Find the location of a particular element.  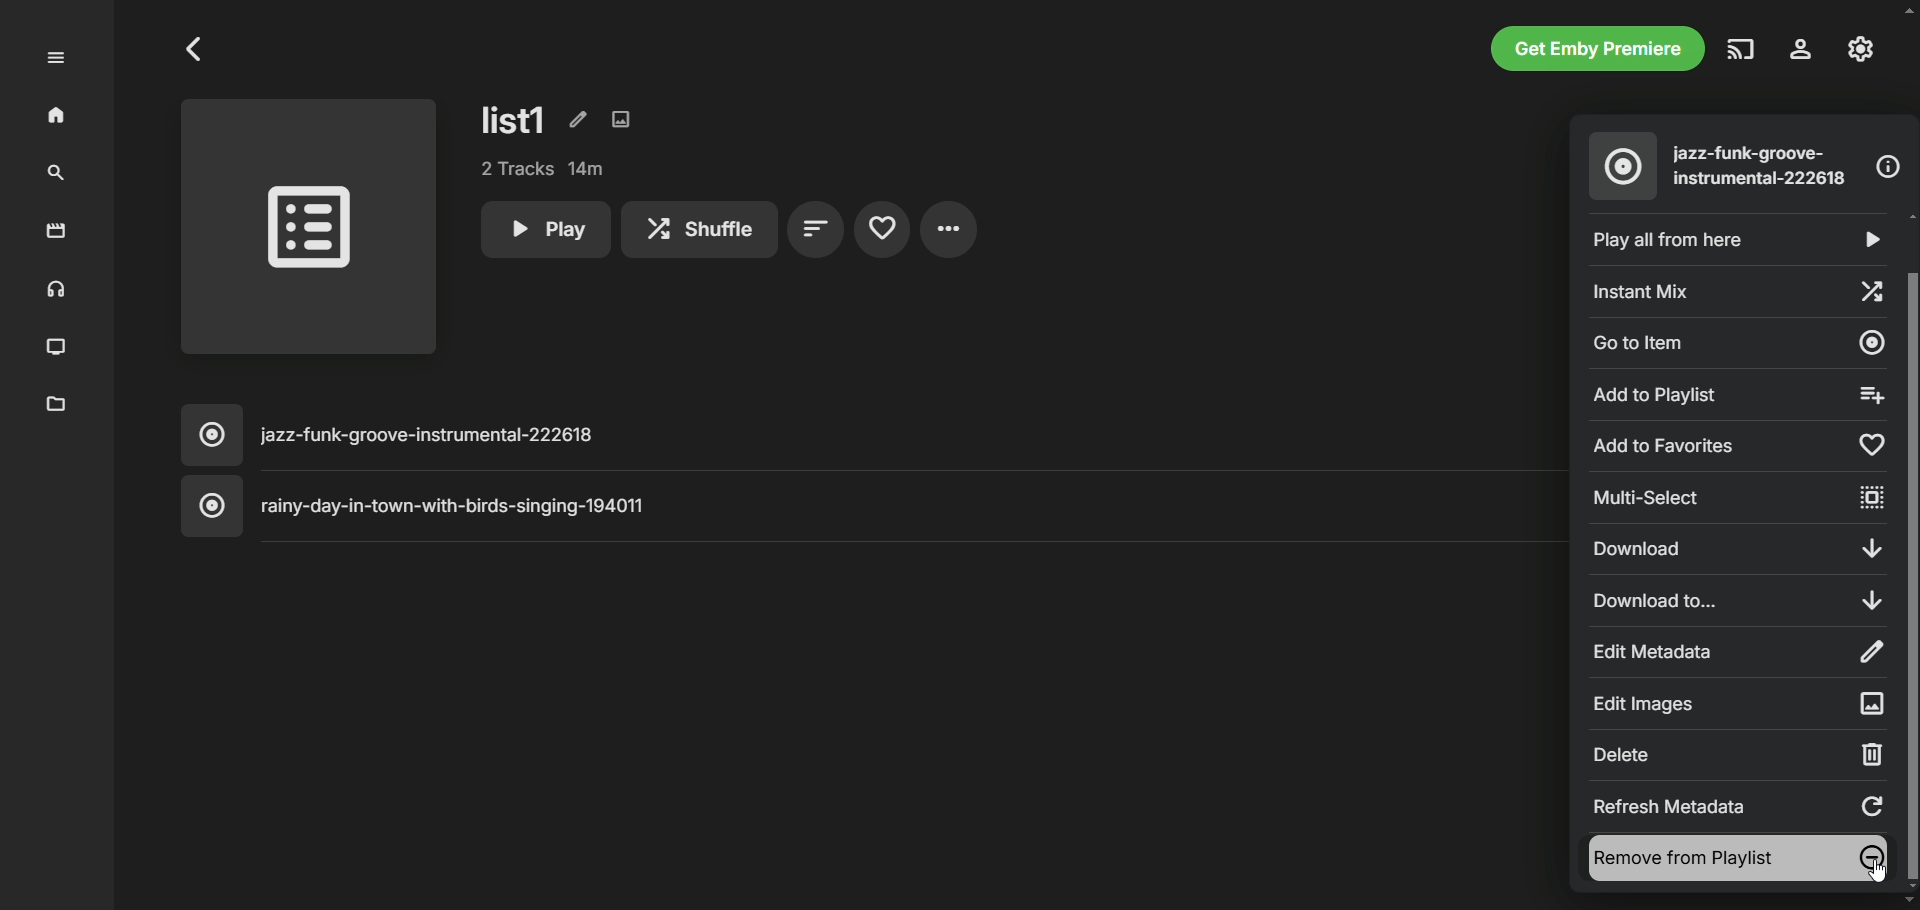

TV shows is located at coordinates (58, 348).